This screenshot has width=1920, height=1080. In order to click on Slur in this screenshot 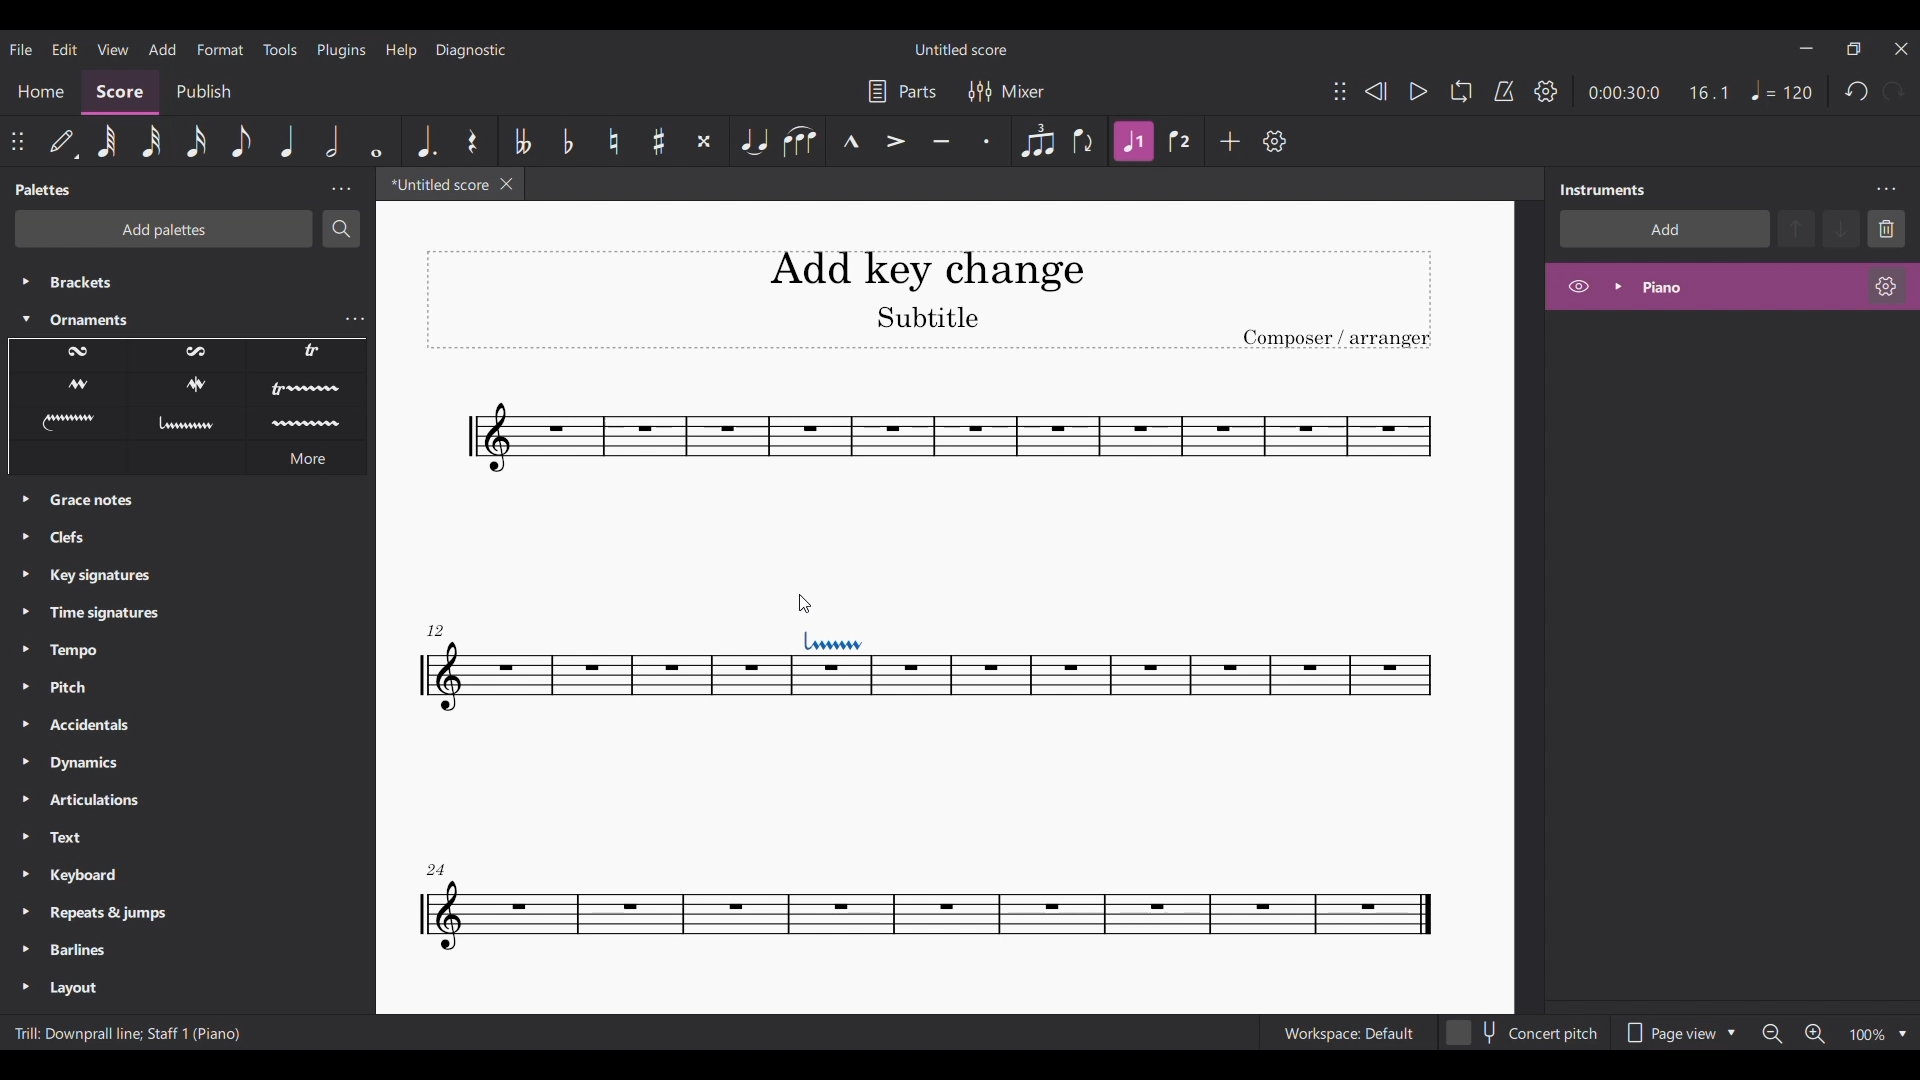, I will do `click(799, 140)`.